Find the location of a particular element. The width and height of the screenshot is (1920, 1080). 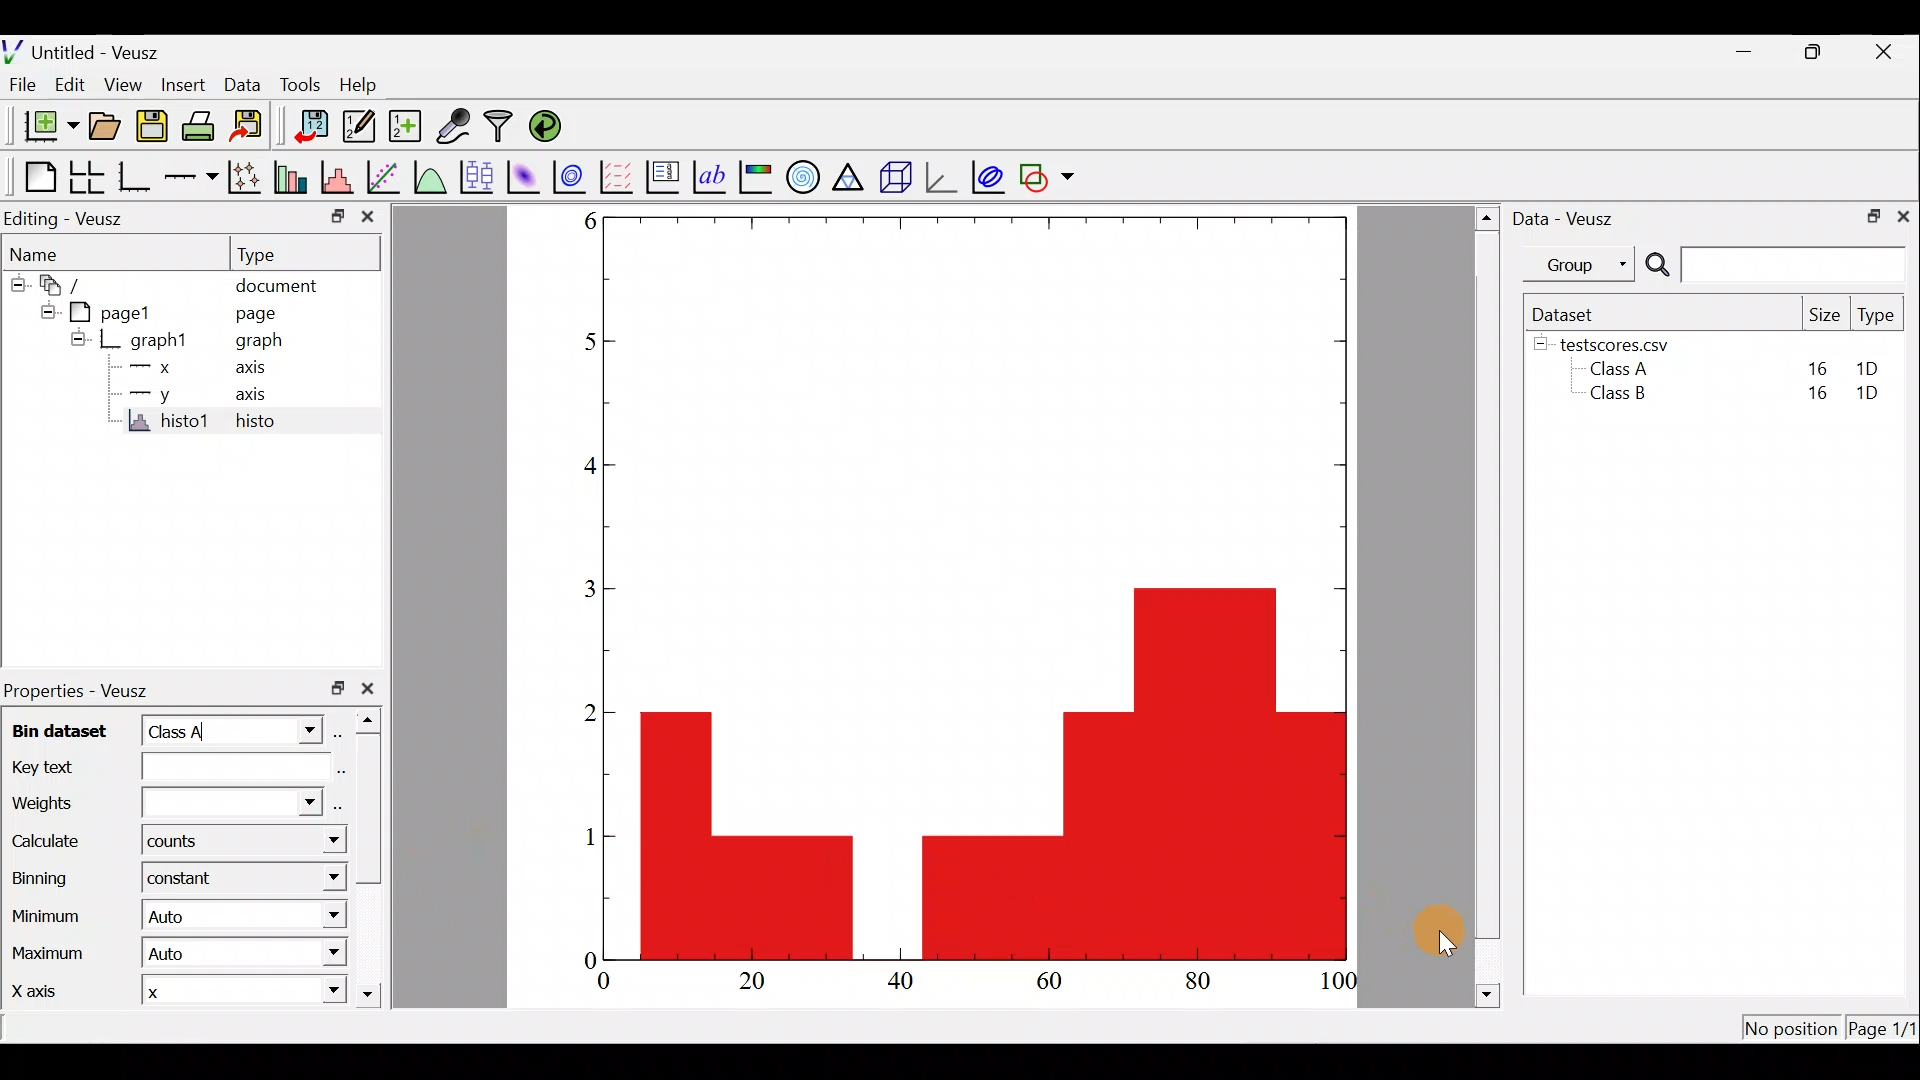

Plot a 2d dataset as an image is located at coordinates (522, 174).